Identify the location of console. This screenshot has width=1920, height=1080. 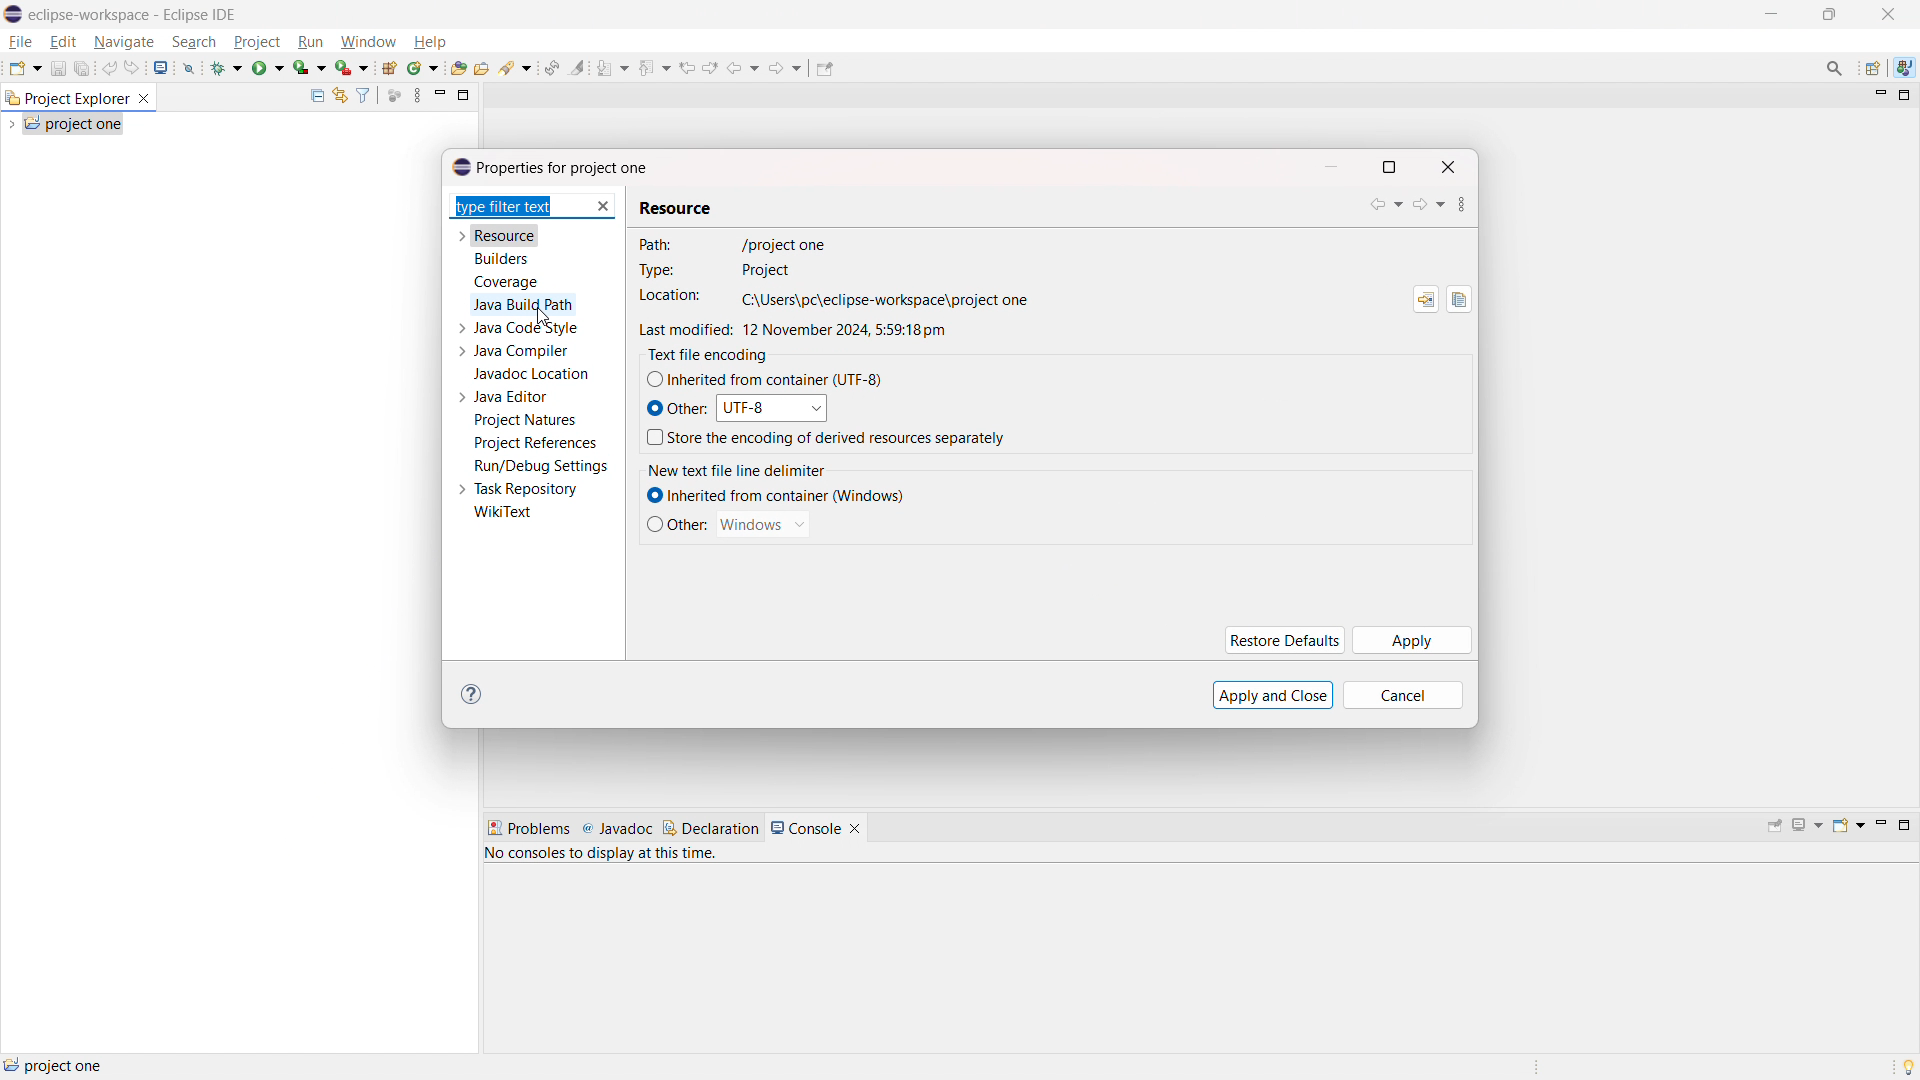
(806, 828).